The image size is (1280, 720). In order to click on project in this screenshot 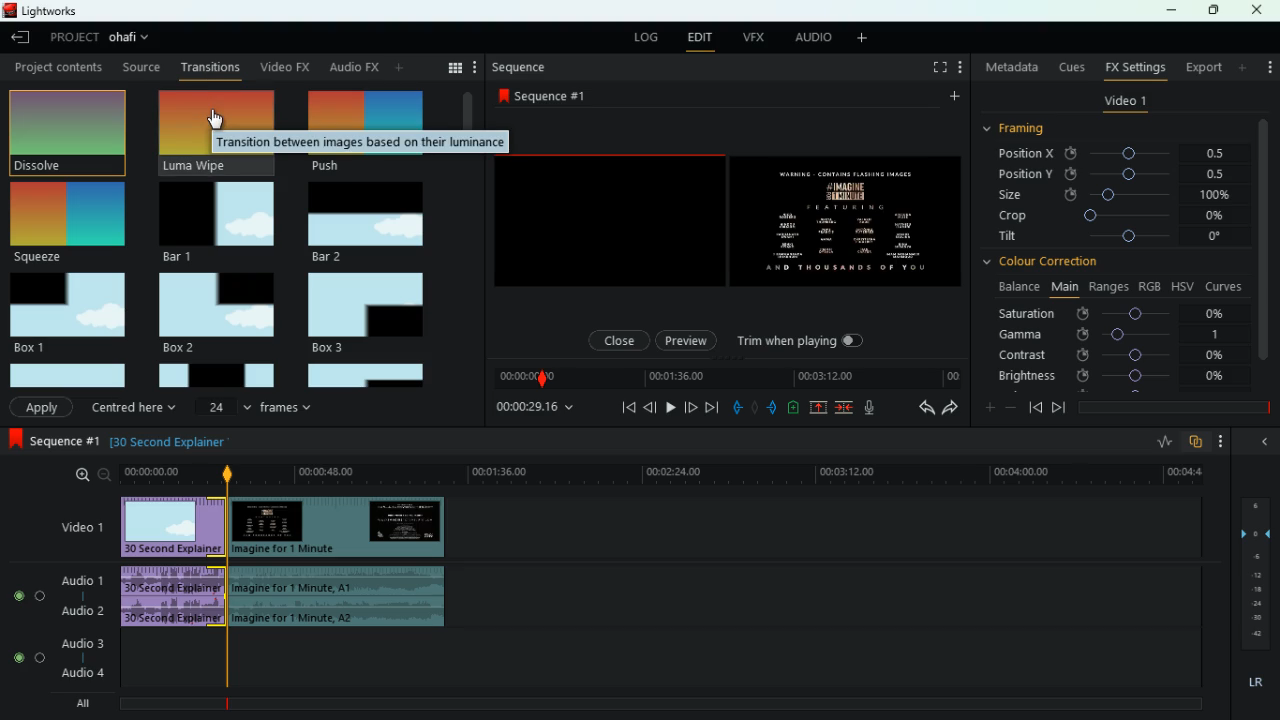, I will do `click(74, 37)`.